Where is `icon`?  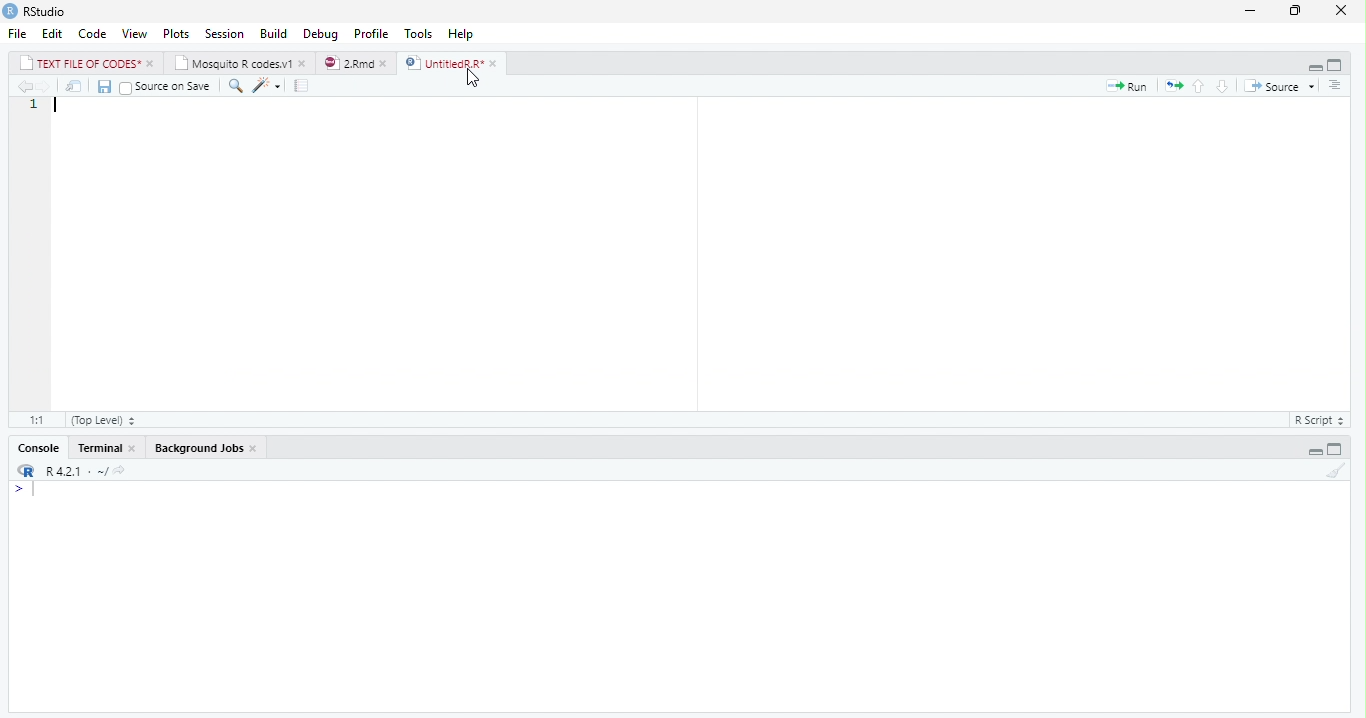 icon is located at coordinates (24, 472).